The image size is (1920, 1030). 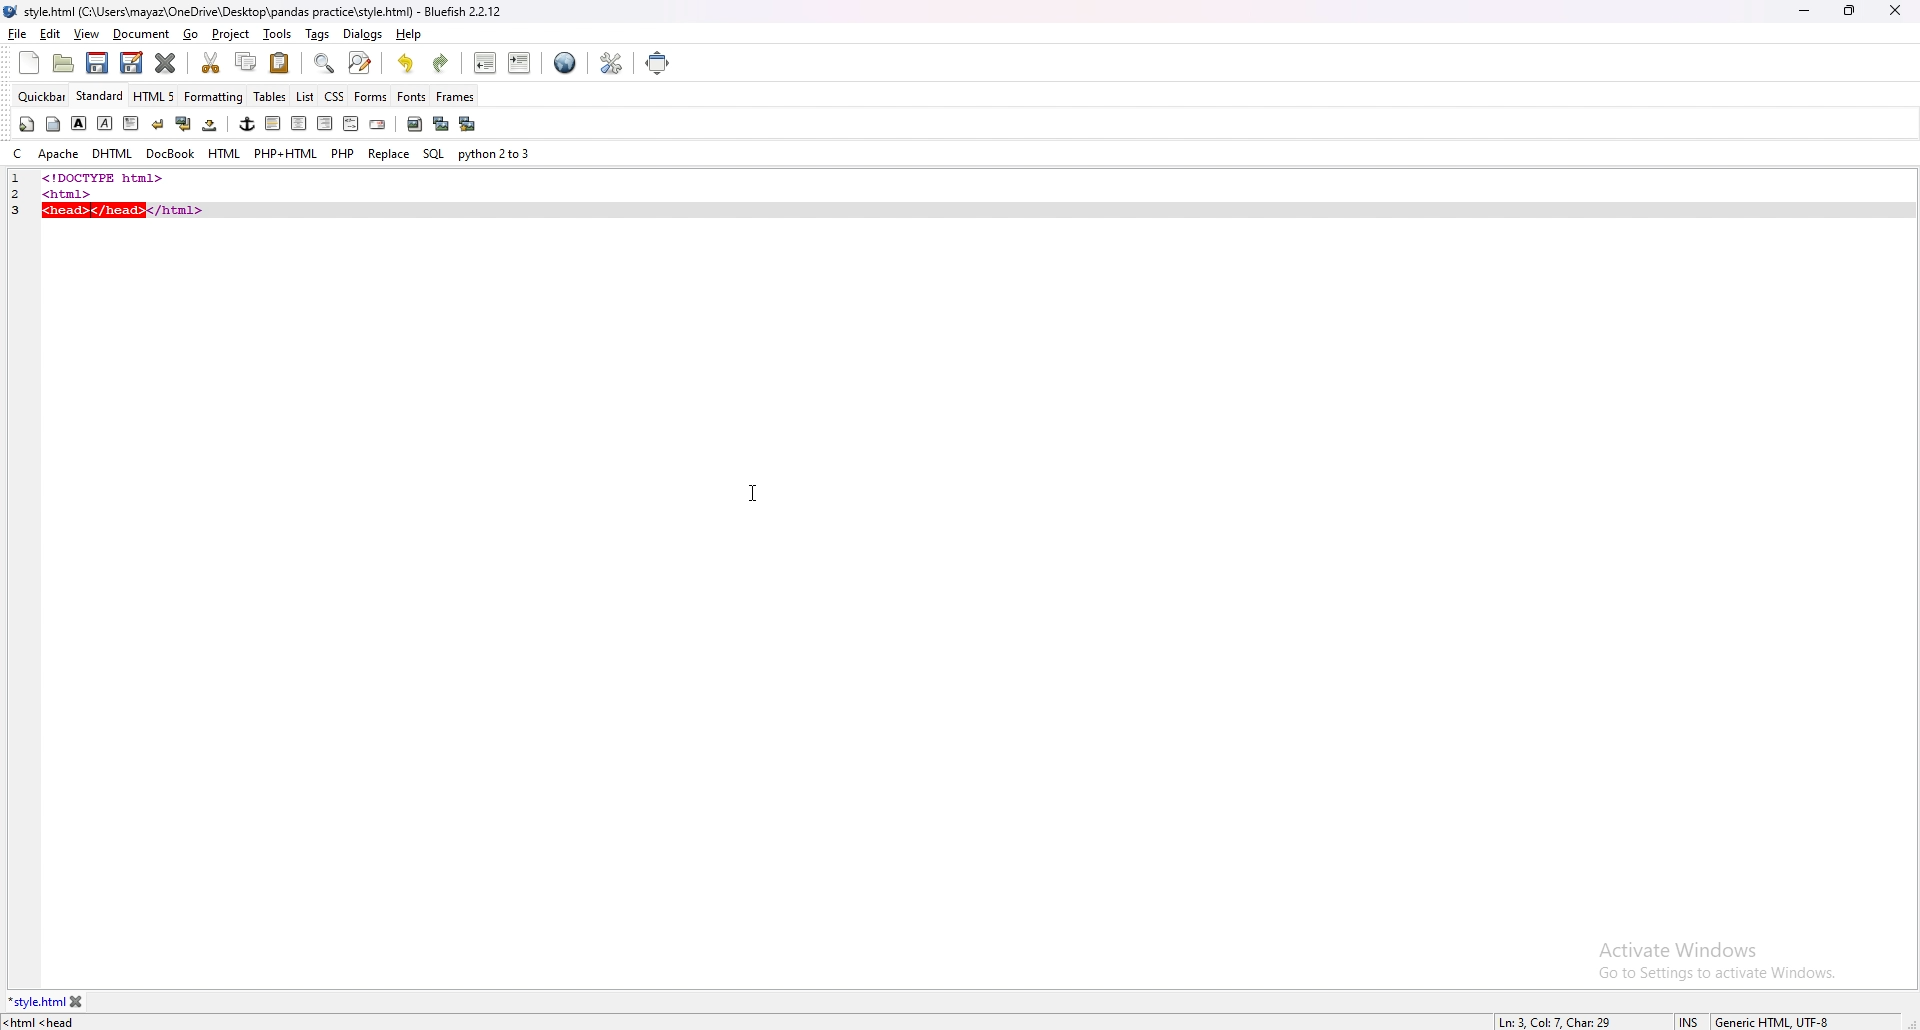 What do you see at coordinates (59, 154) in the screenshot?
I see `apache` at bounding box center [59, 154].